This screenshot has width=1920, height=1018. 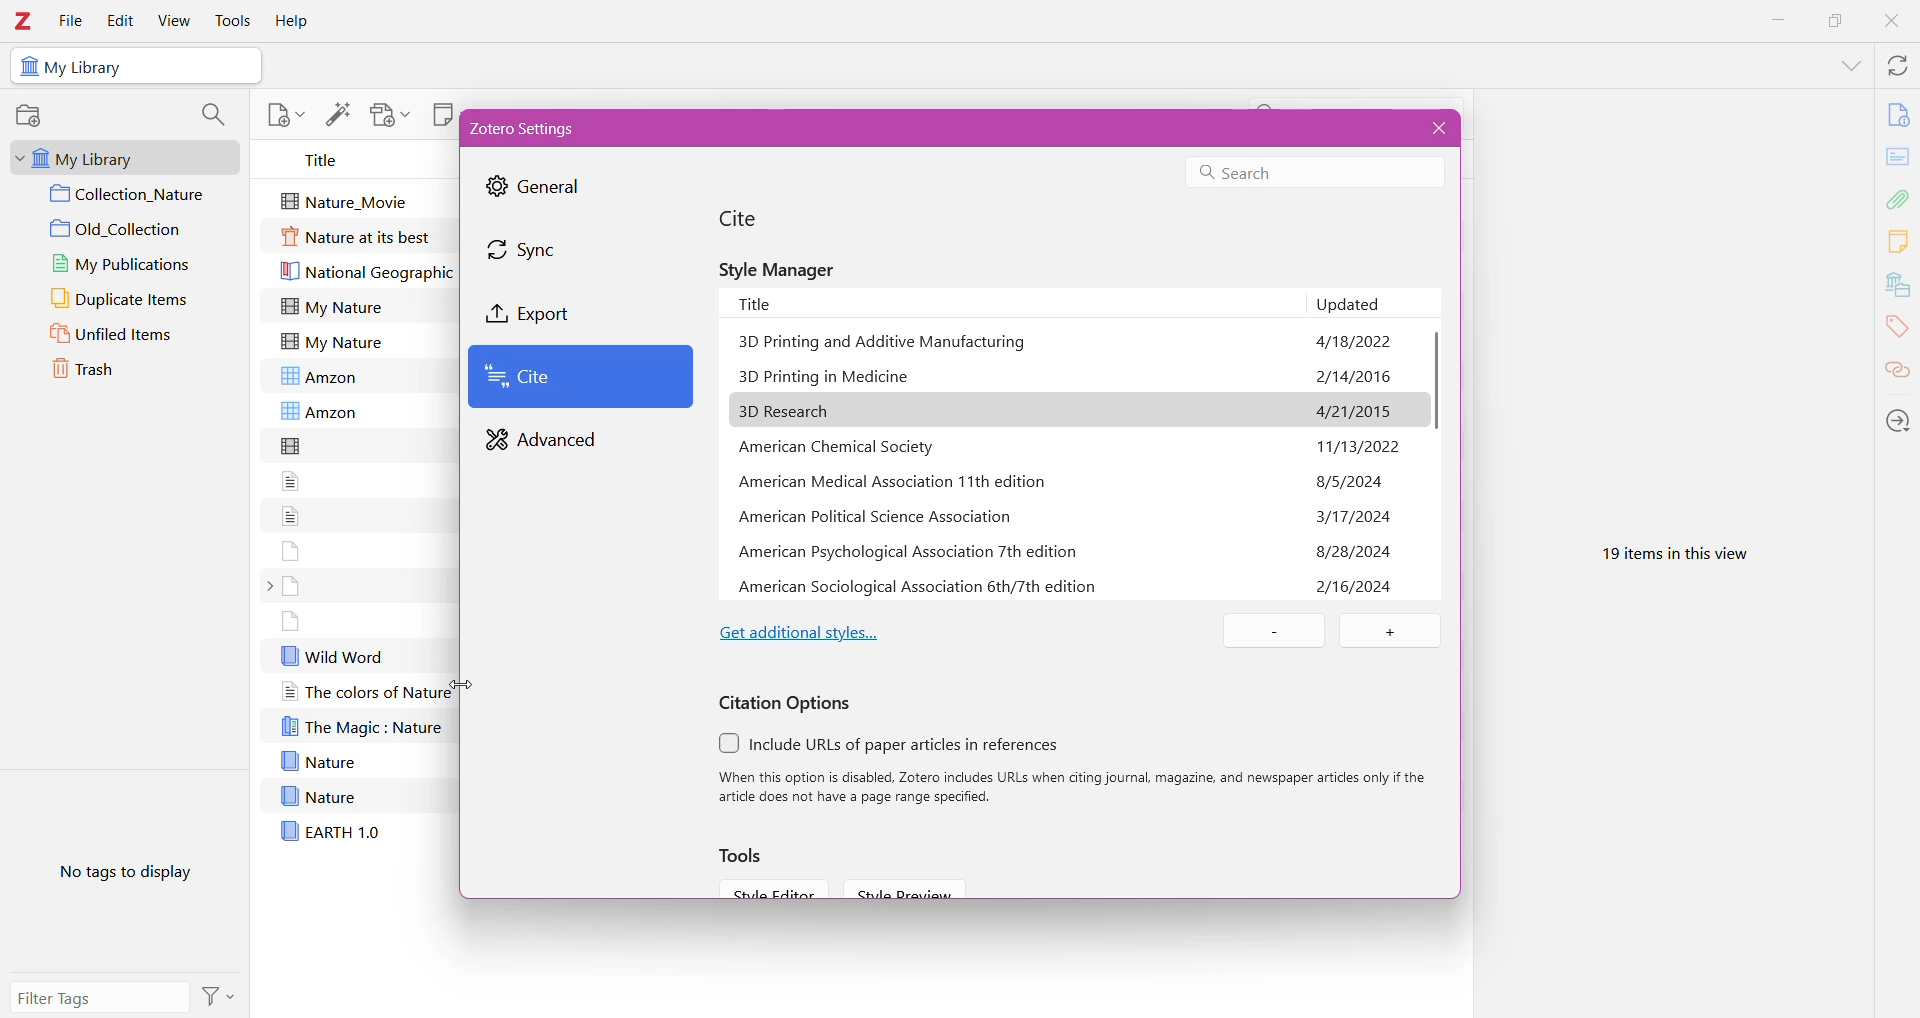 What do you see at coordinates (389, 115) in the screenshot?
I see `Add Attachment` at bounding box center [389, 115].